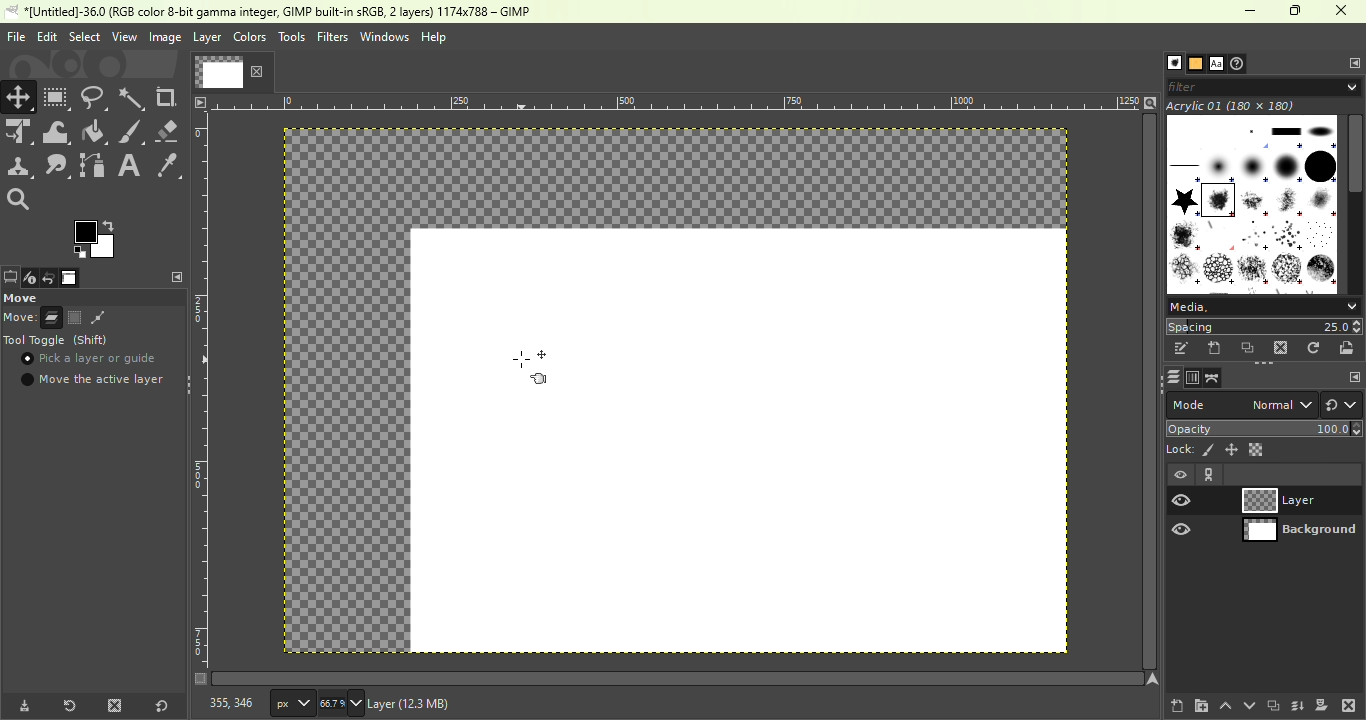  What do you see at coordinates (1213, 378) in the screenshot?
I see `Paths` at bounding box center [1213, 378].